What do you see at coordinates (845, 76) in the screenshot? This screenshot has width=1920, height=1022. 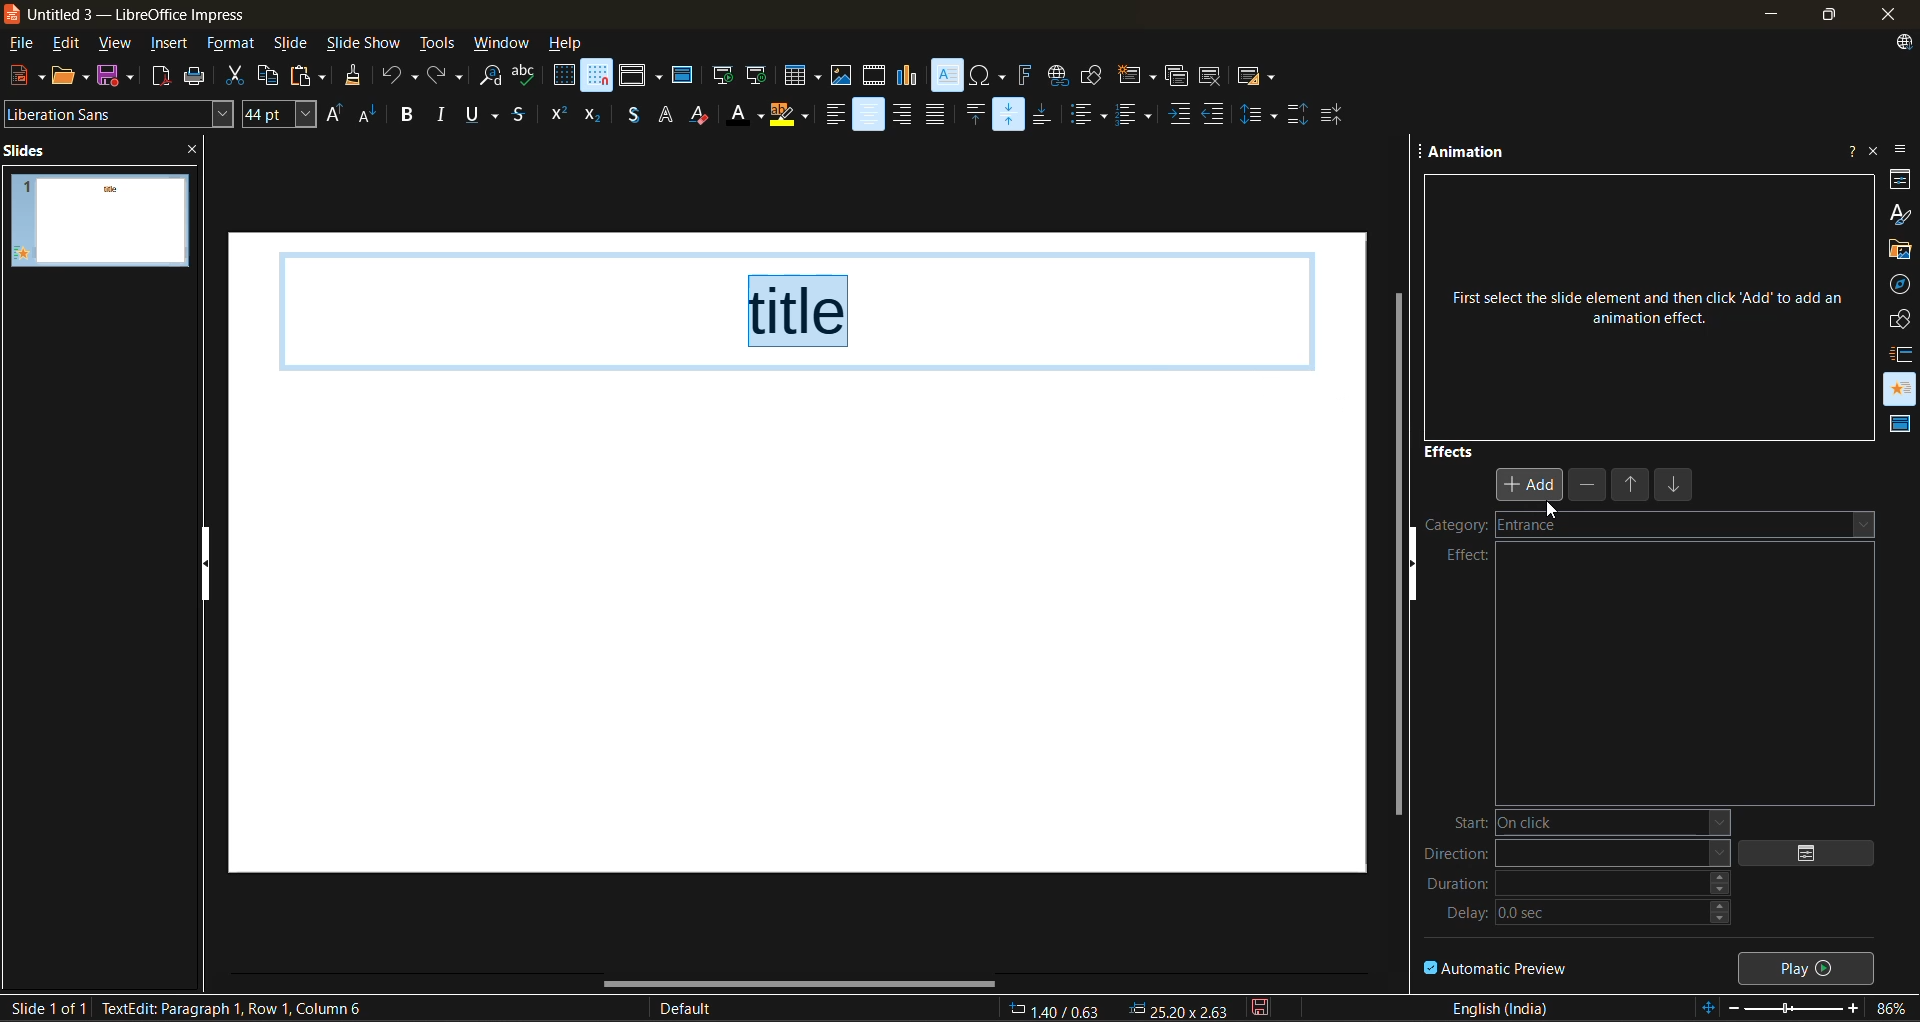 I see `insert image` at bounding box center [845, 76].